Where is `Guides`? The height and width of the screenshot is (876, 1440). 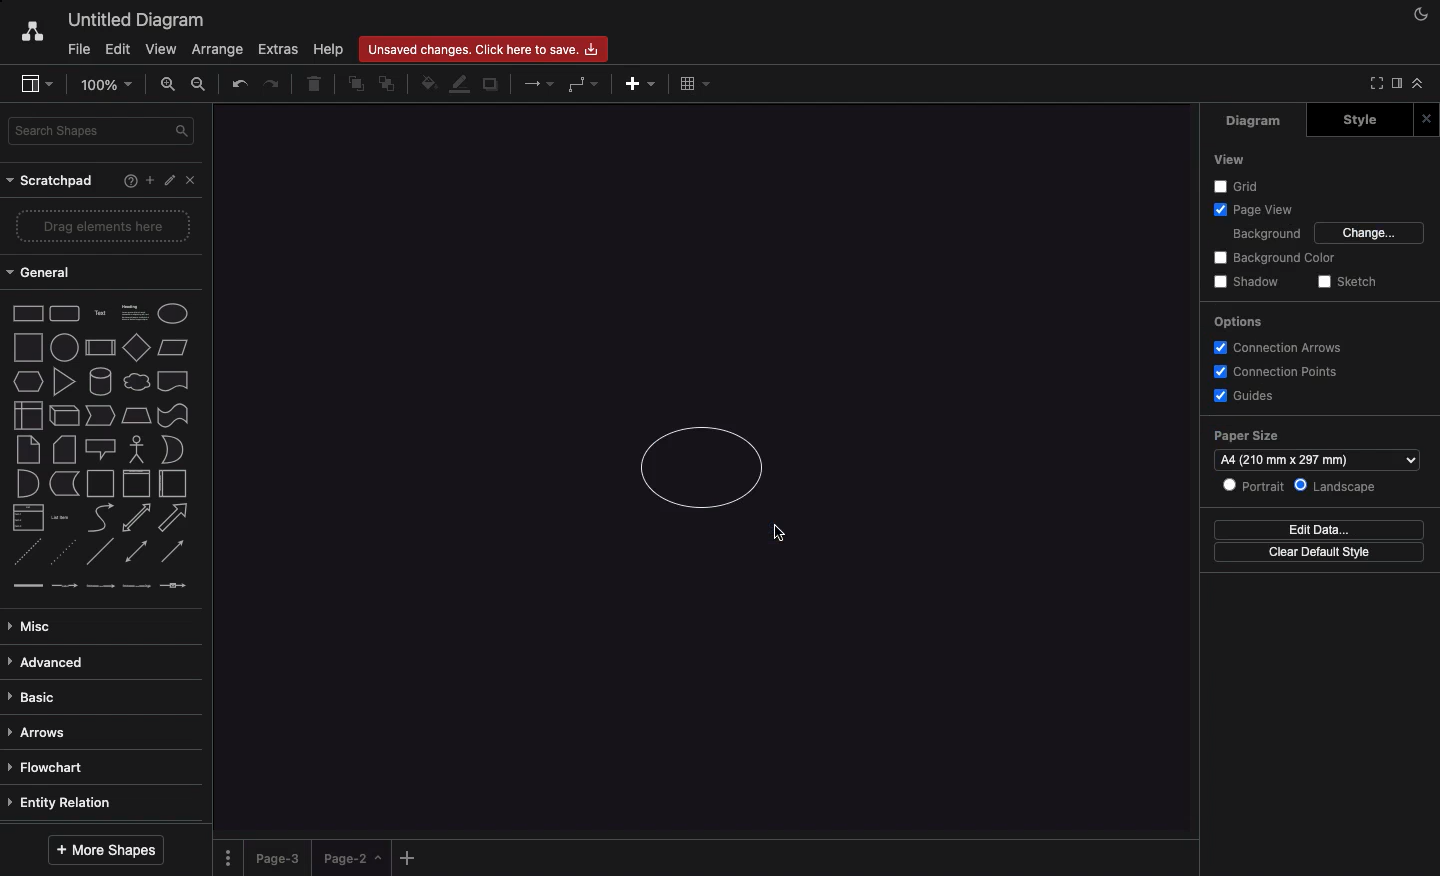
Guides is located at coordinates (1243, 396).